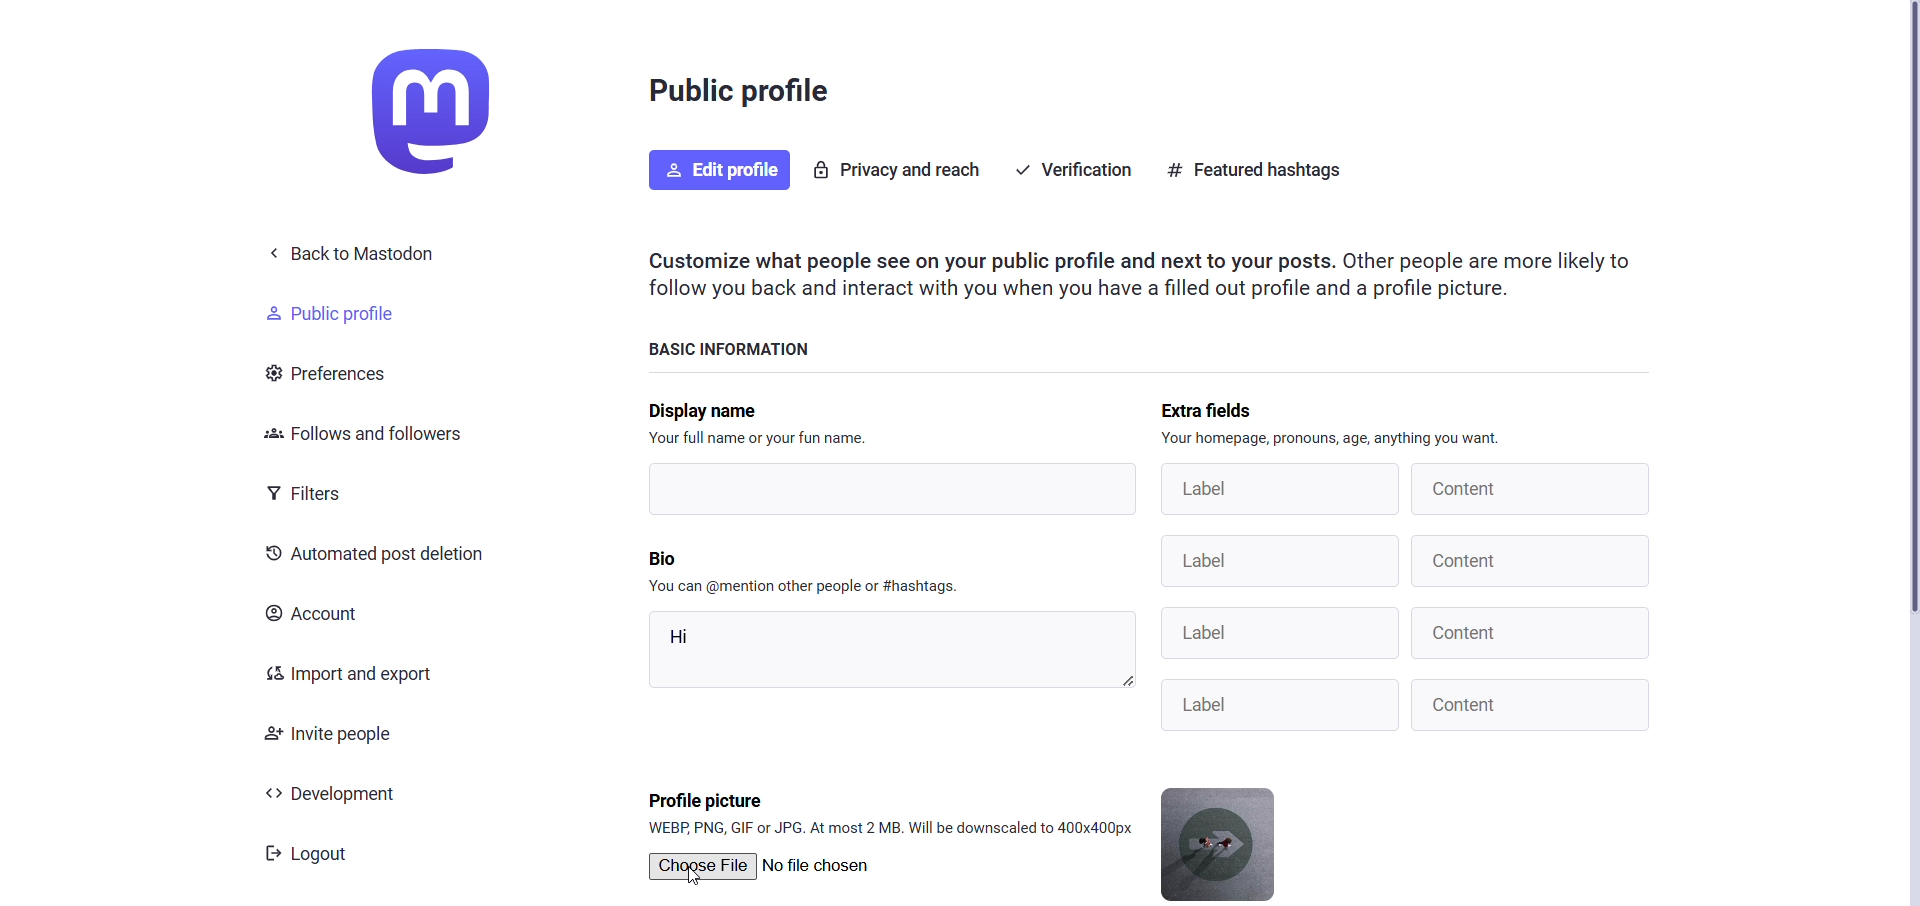  I want to click on logout, so click(311, 851).